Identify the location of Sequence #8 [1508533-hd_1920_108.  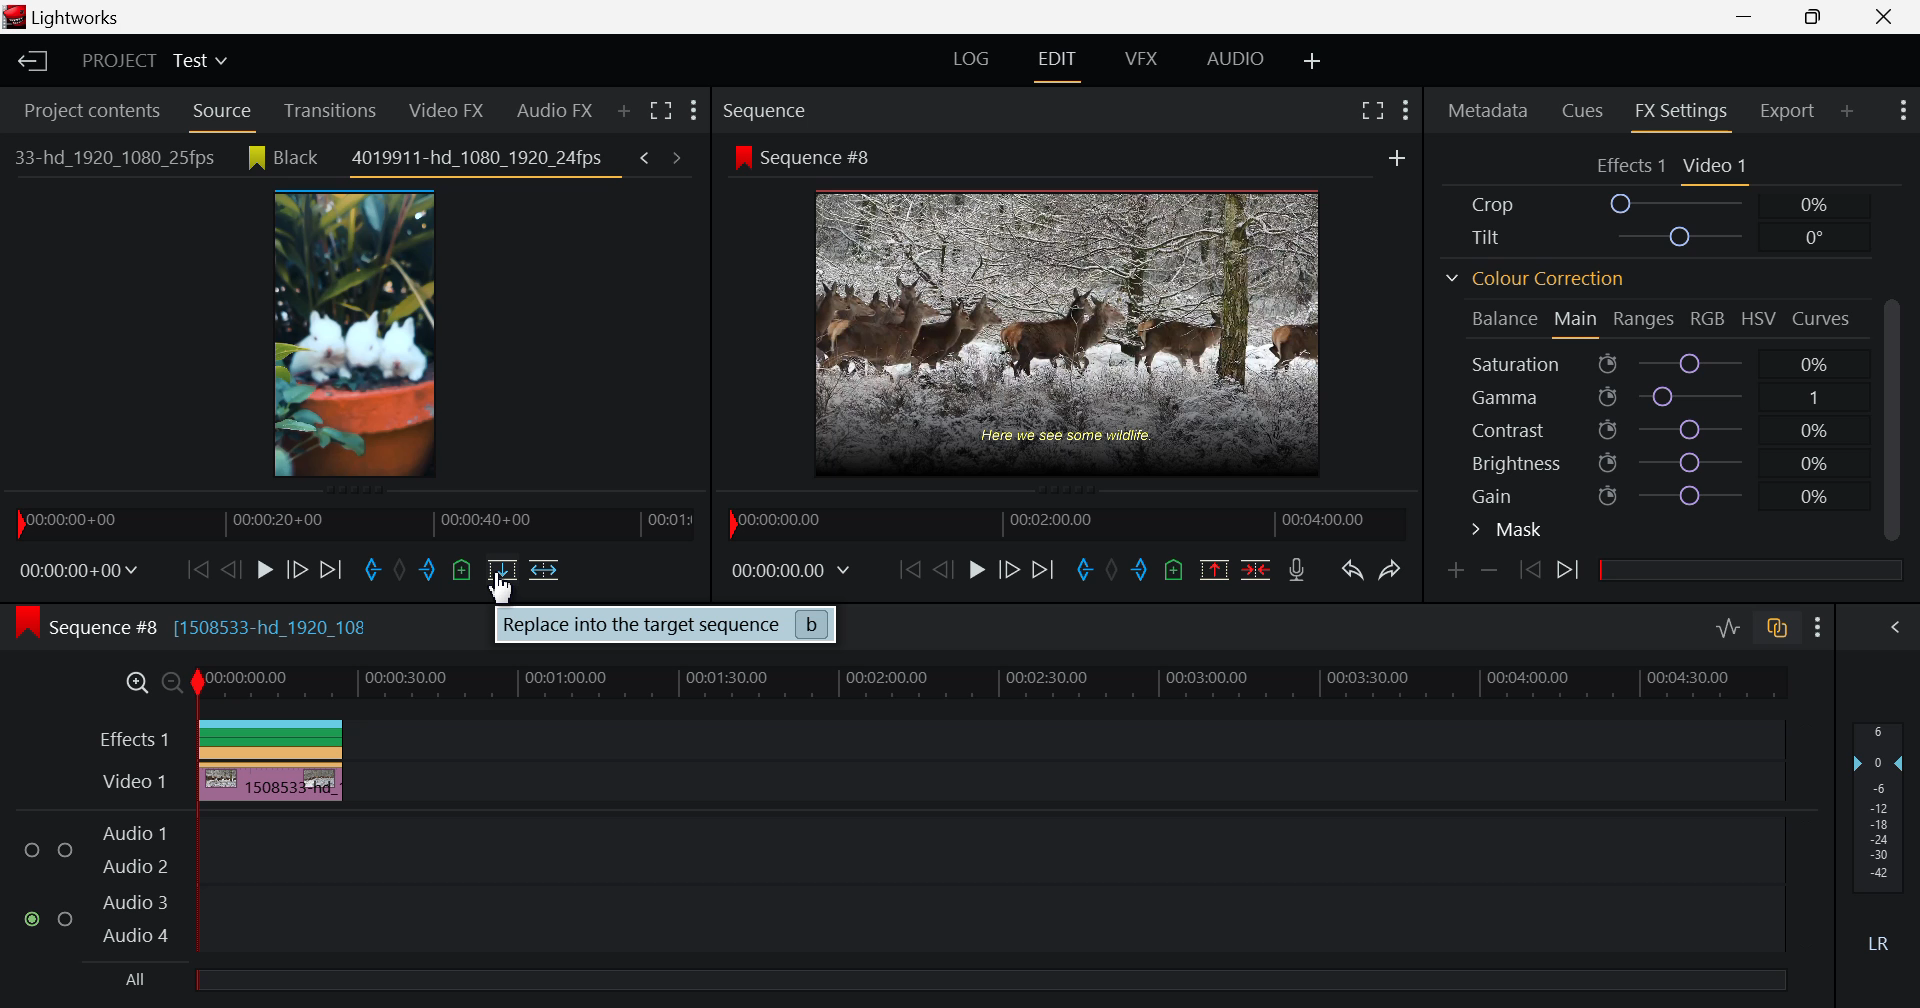
(214, 626).